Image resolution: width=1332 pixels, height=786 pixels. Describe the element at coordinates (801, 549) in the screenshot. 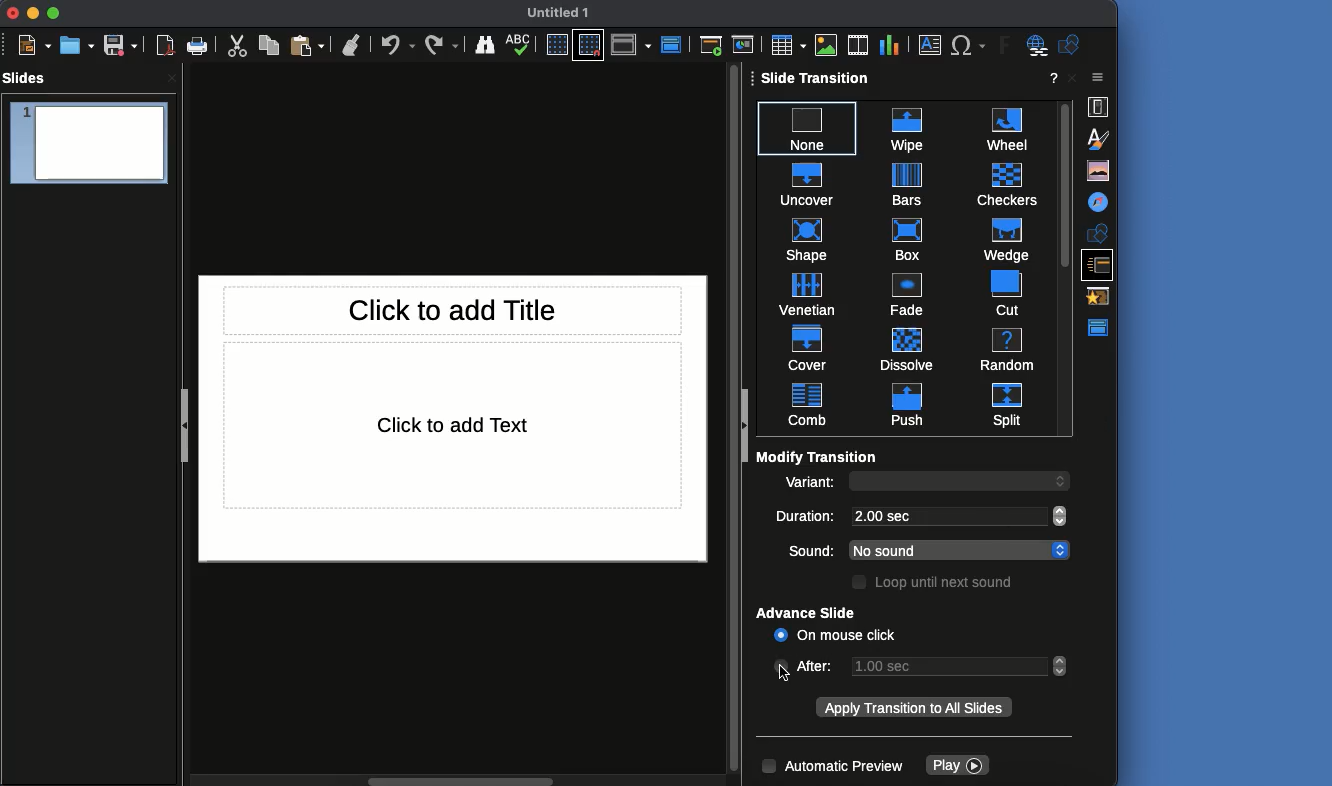

I see `sound:` at that location.